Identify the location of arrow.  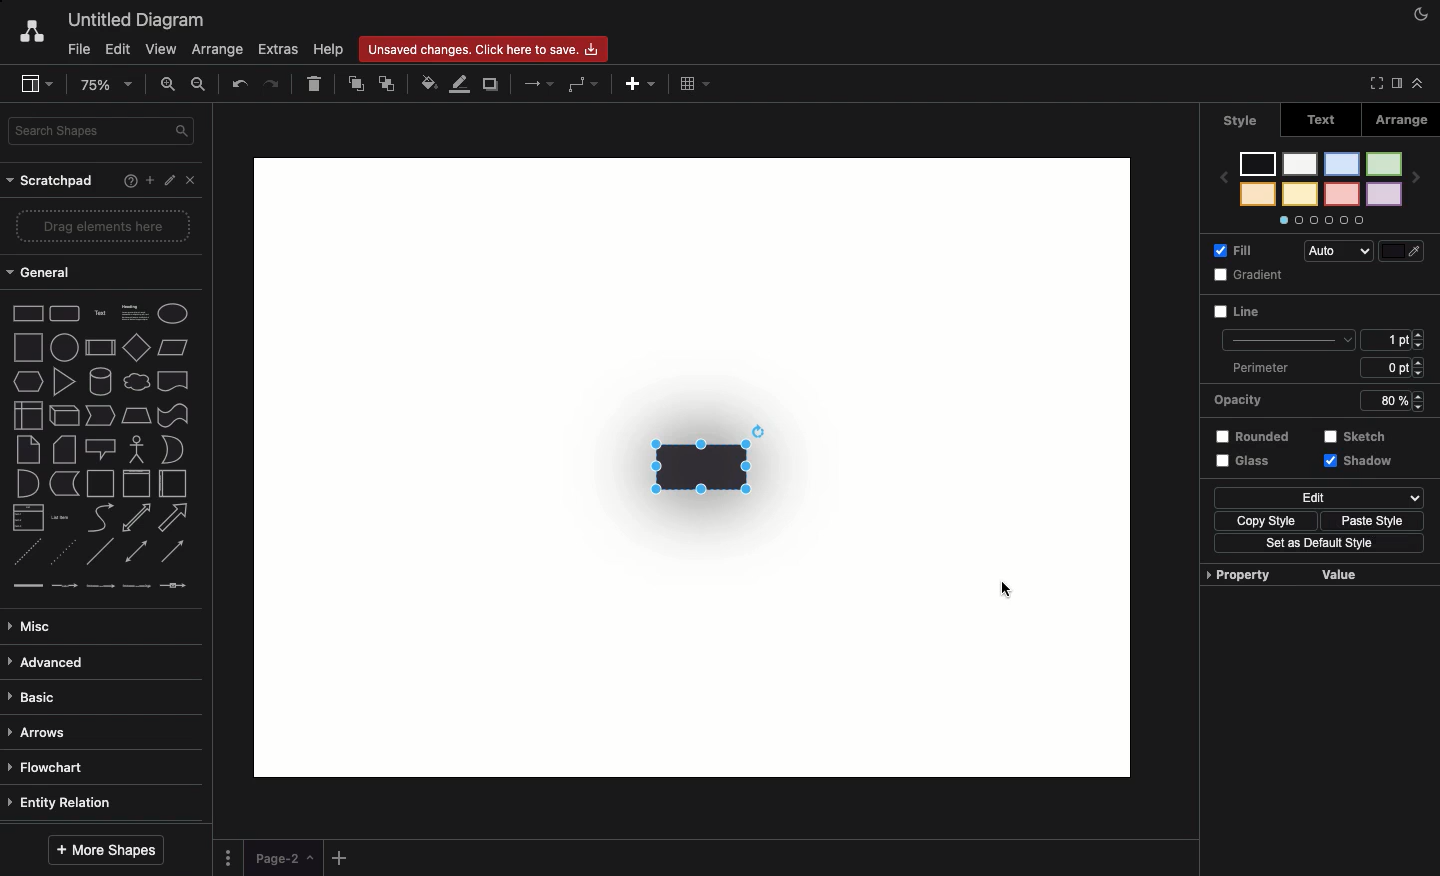
(174, 520).